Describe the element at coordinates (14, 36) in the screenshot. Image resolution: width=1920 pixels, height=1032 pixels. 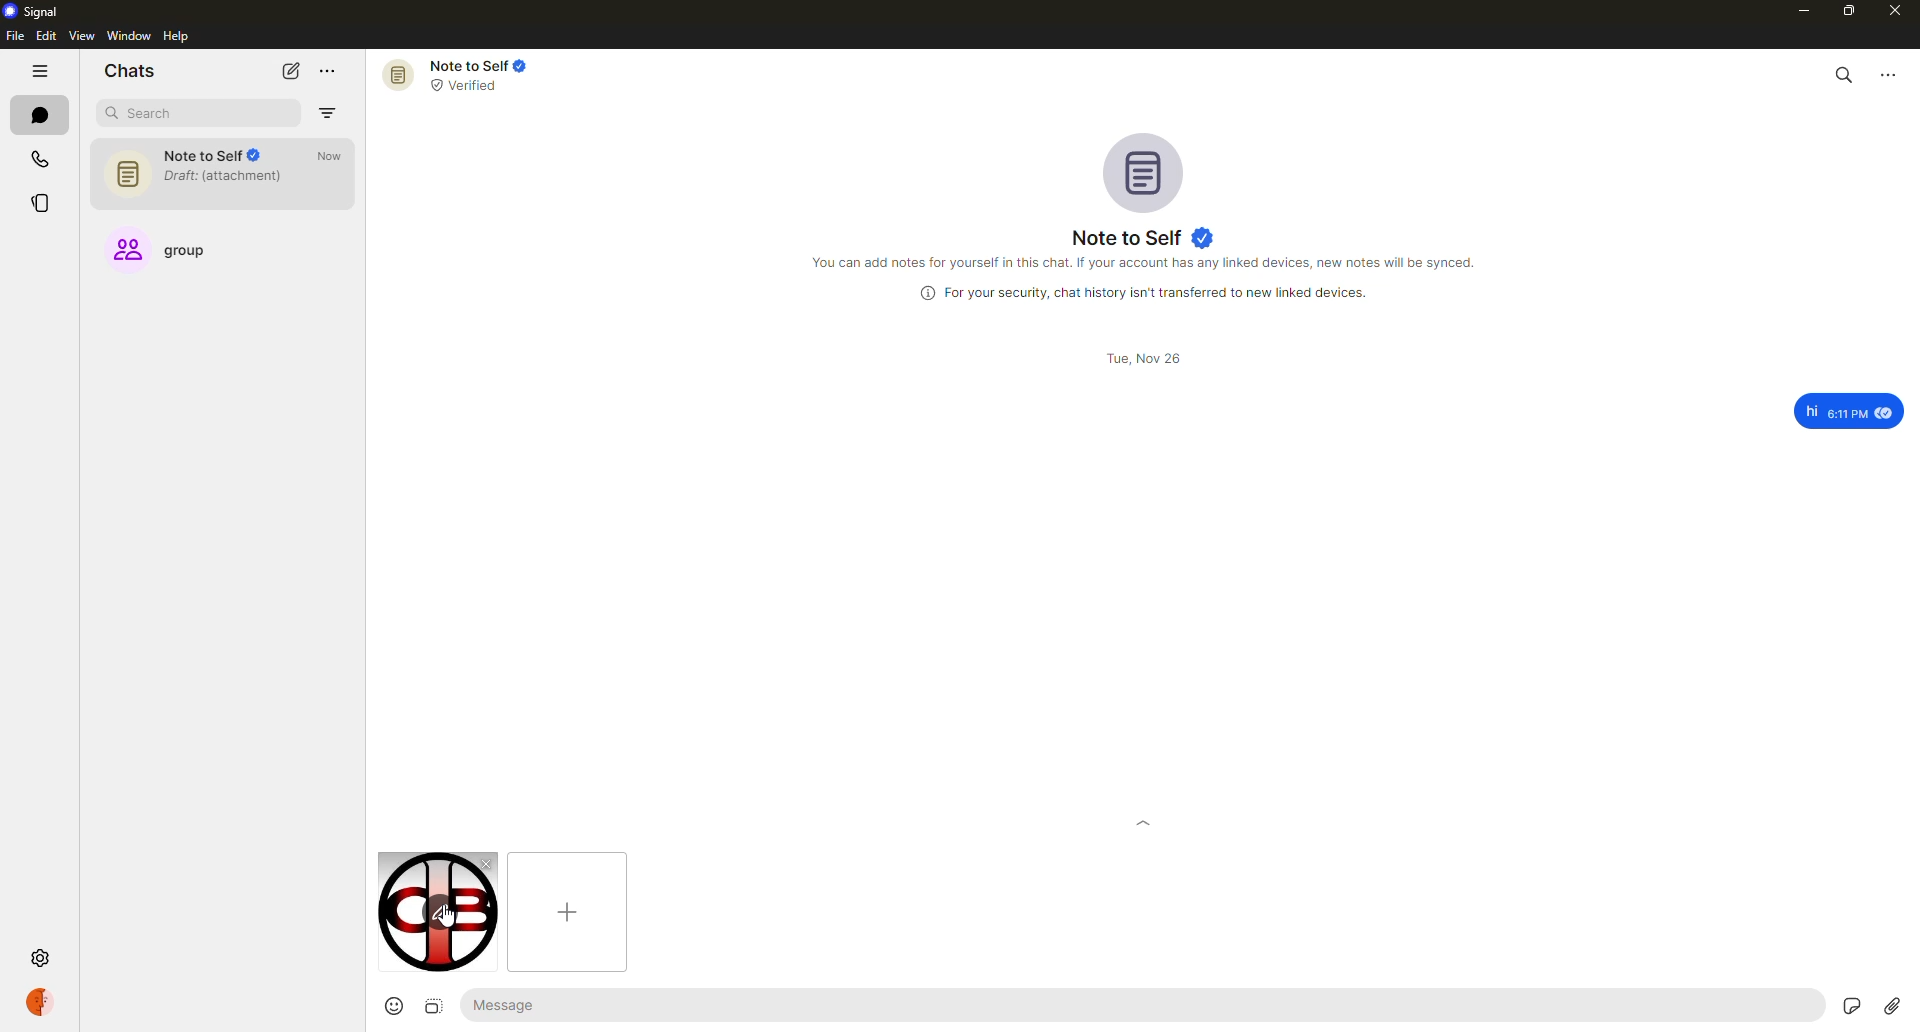
I see `file` at that location.